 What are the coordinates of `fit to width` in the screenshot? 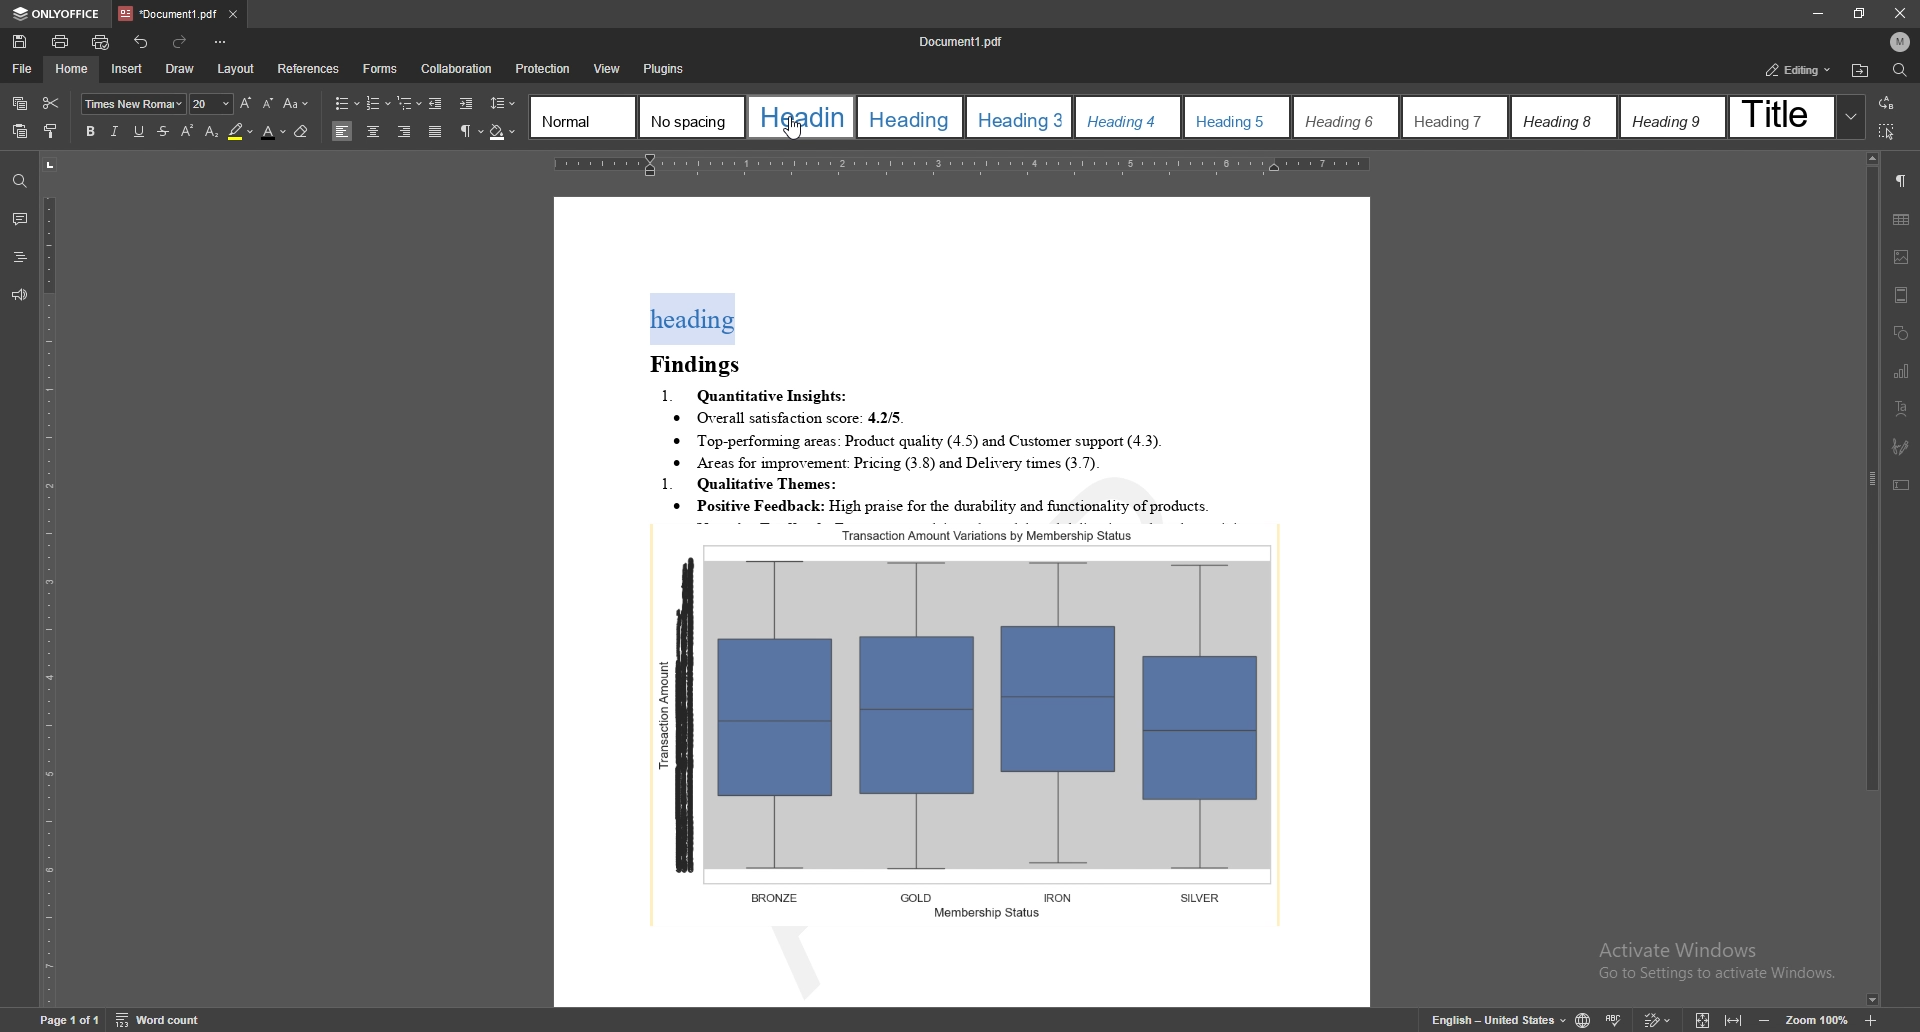 It's located at (1733, 1022).